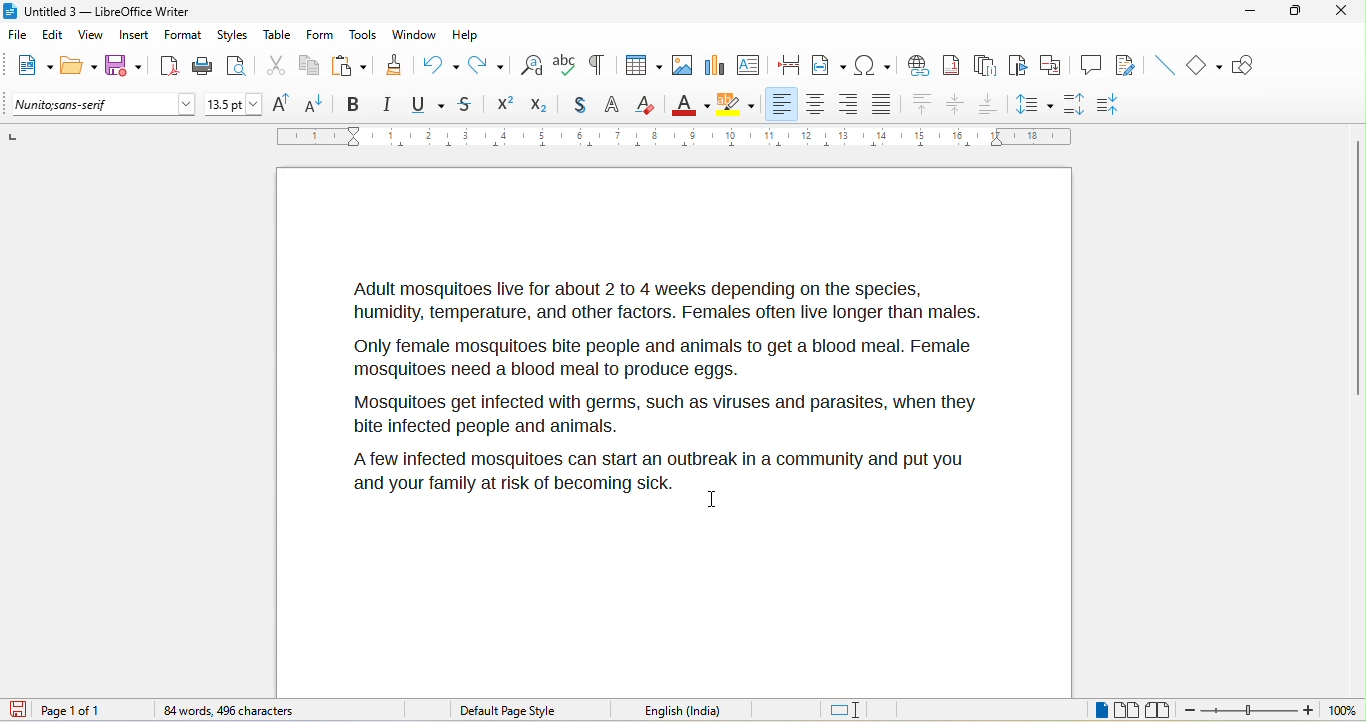 This screenshot has height=722, width=1366. Describe the element at coordinates (646, 104) in the screenshot. I see `clear direct formatting` at that location.